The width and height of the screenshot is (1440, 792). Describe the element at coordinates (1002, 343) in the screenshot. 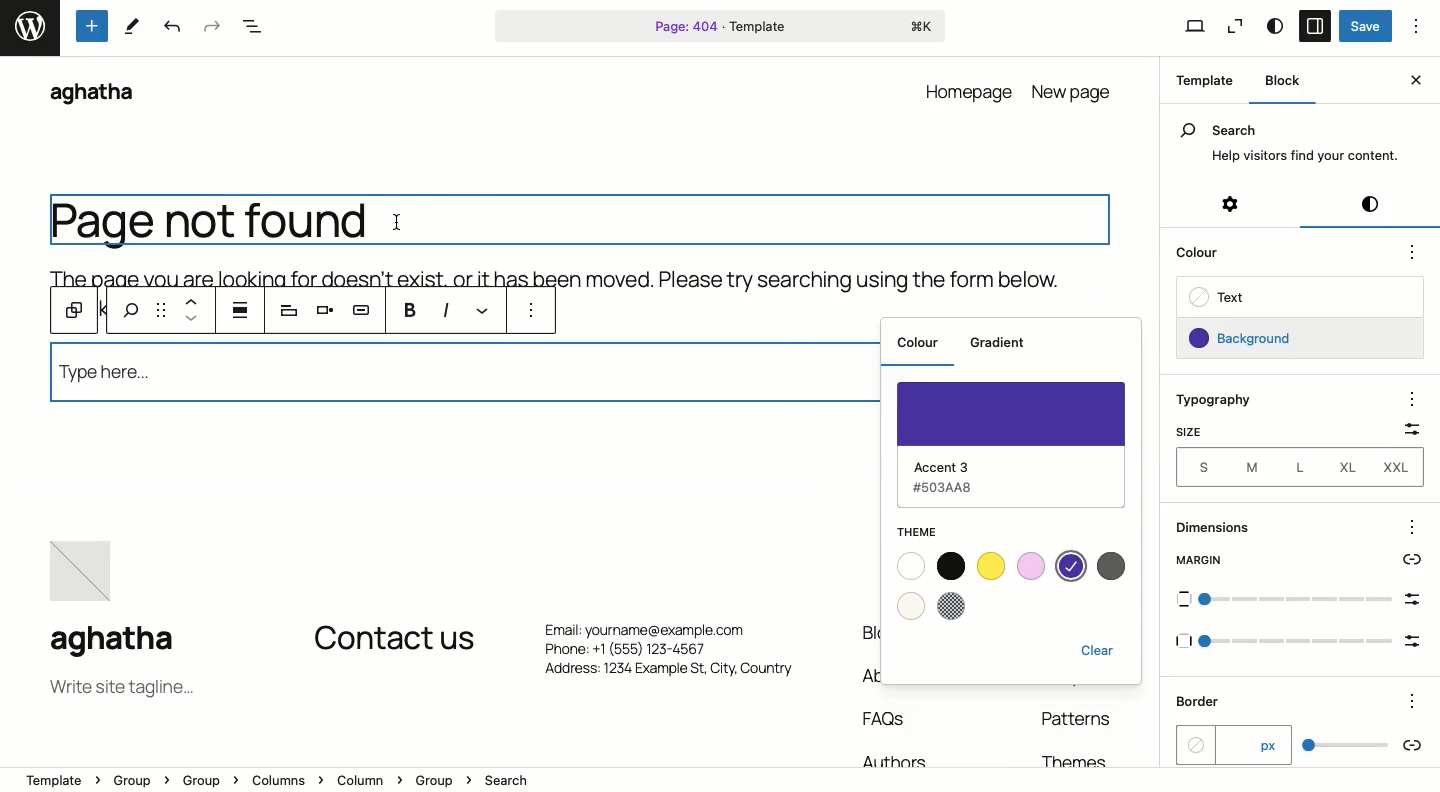

I see `Gradient` at that location.